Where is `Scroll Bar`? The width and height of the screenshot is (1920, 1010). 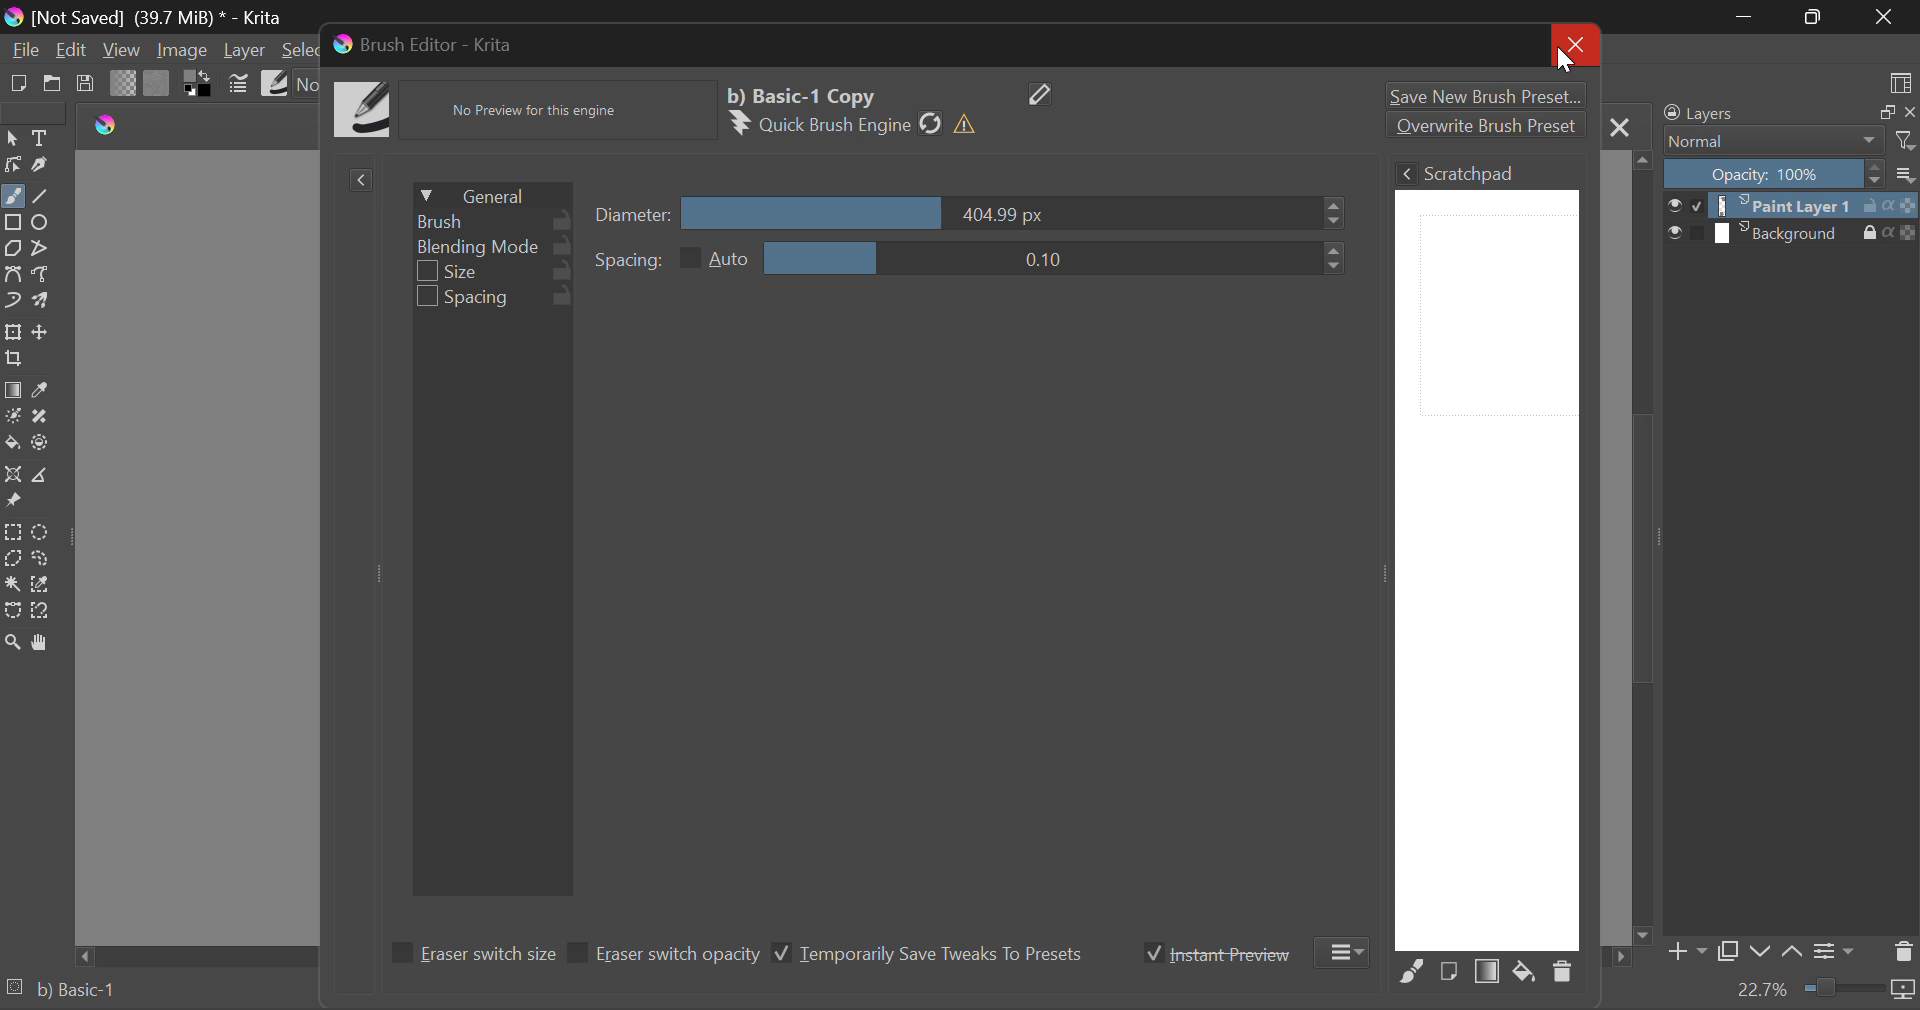
Scroll Bar is located at coordinates (1644, 546).